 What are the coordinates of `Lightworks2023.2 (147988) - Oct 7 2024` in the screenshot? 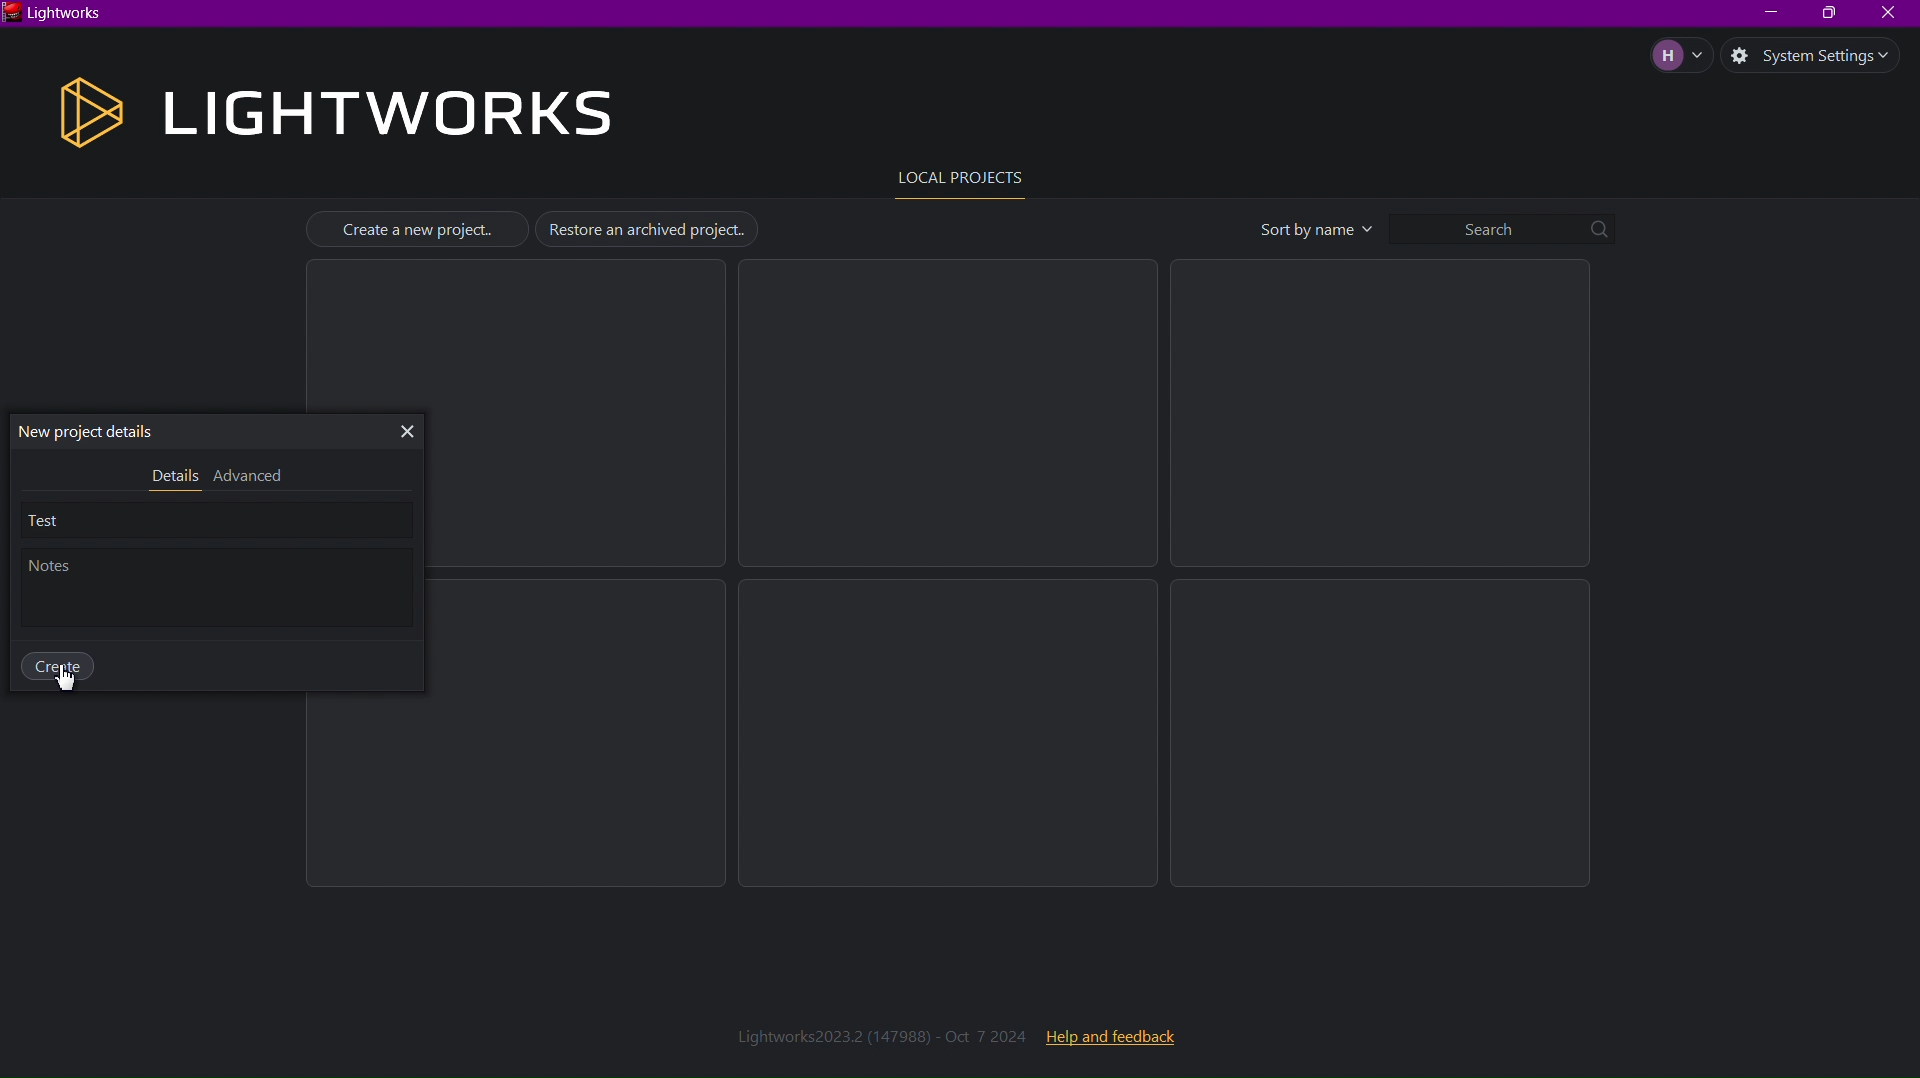 It's located at (883, 1033).